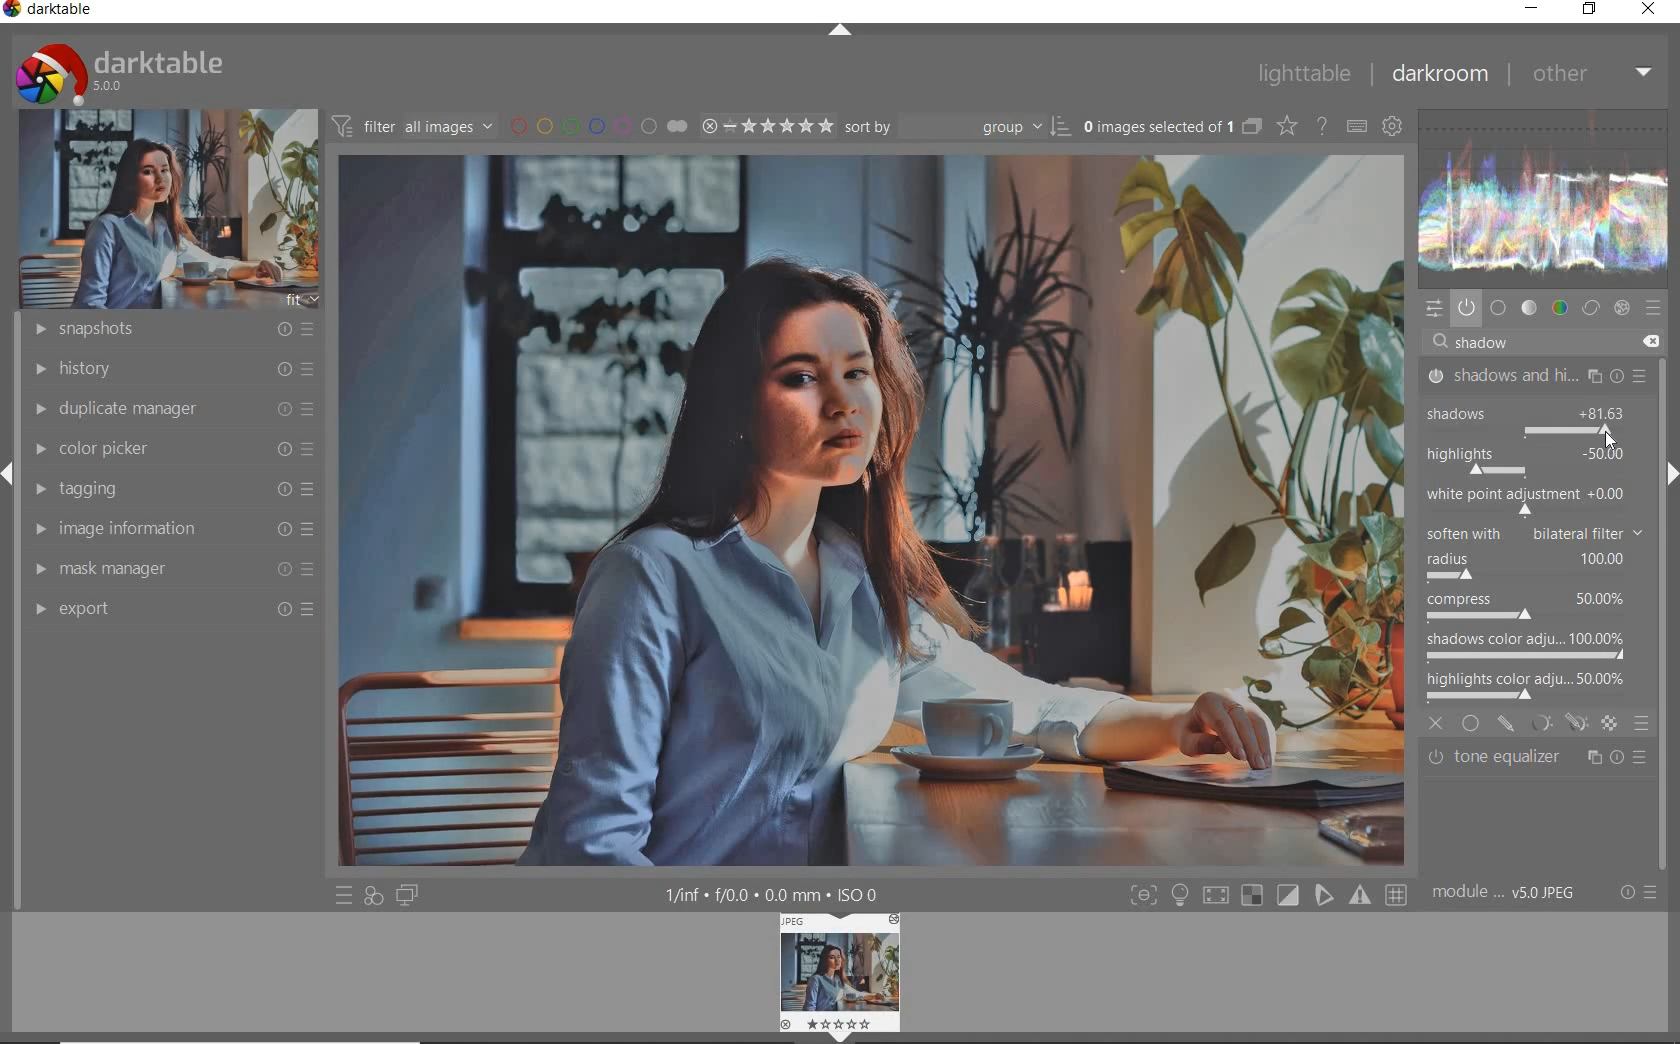 The height and width of the screenshot is (1044, 1680). I want to click on reset or presets & preferences , so click(1637, 892).